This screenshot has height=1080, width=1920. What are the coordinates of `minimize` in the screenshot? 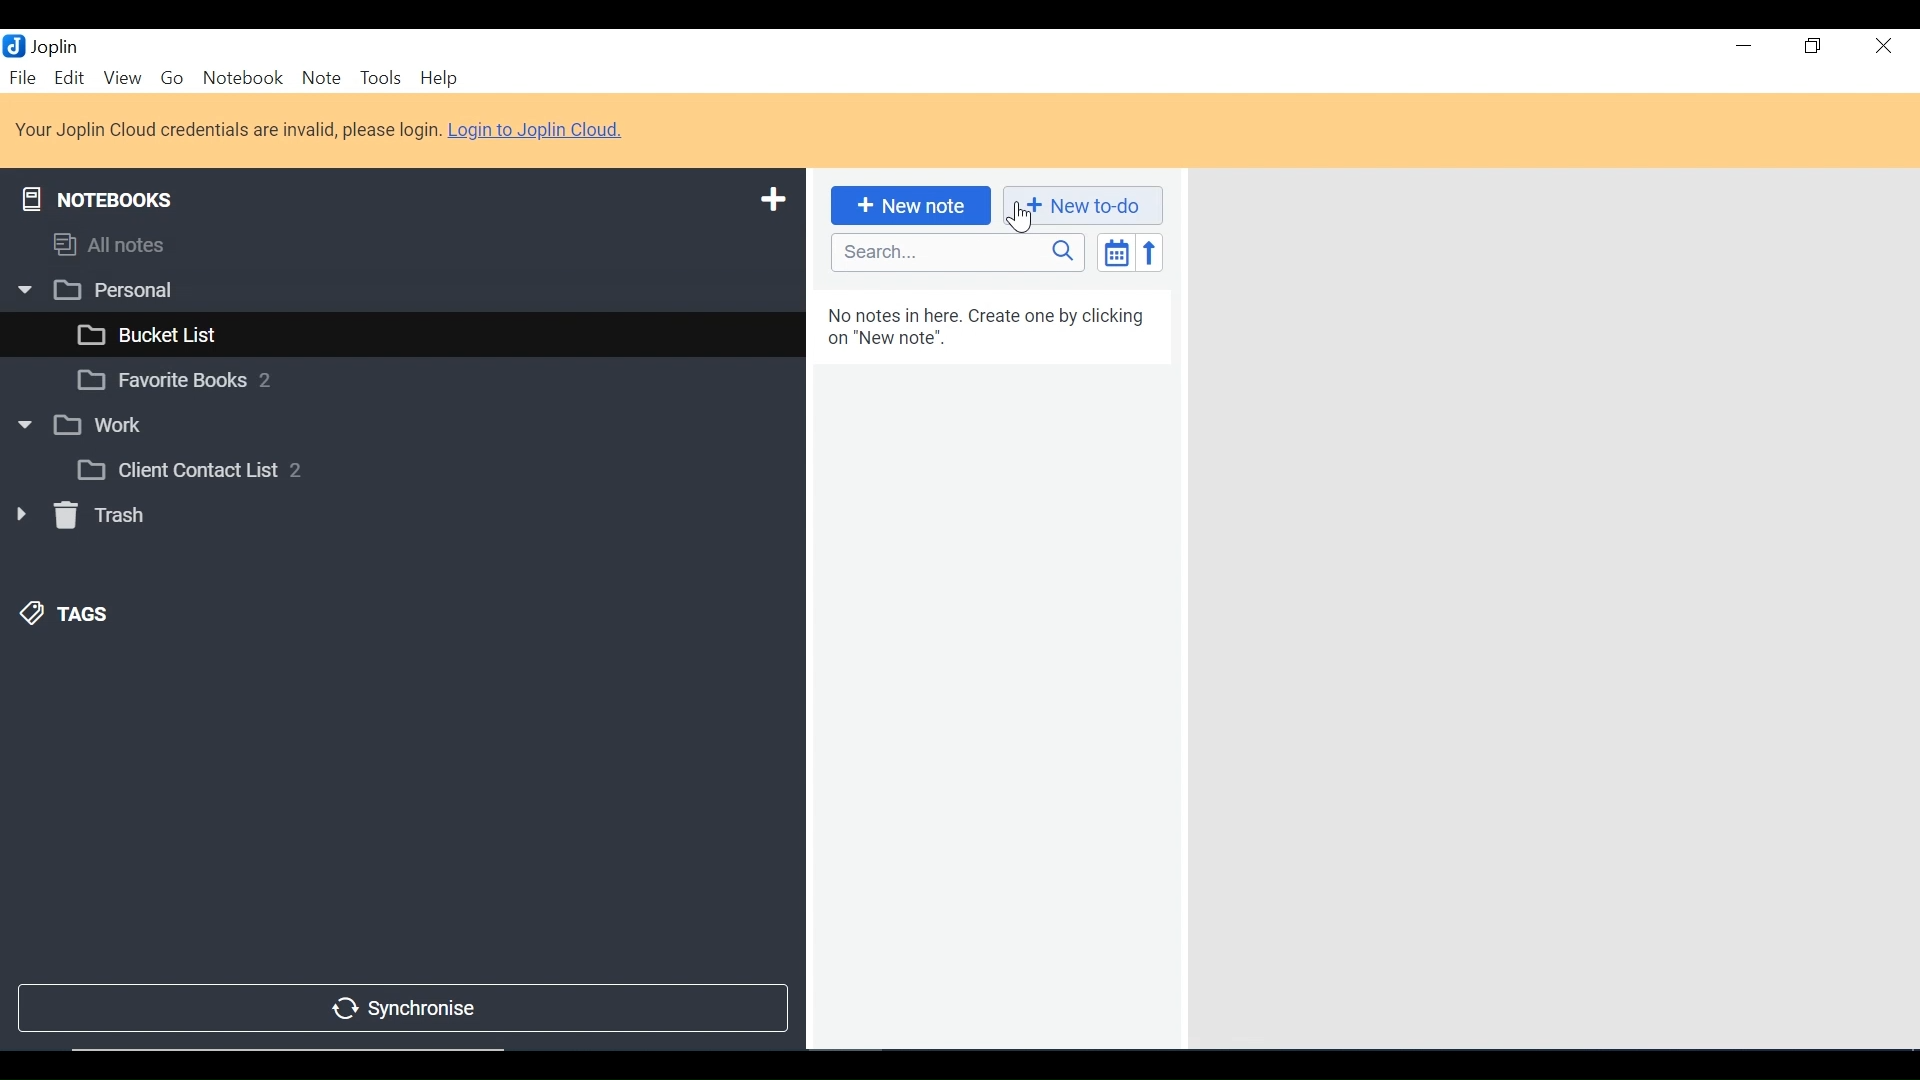 It's located at (1744, 49).